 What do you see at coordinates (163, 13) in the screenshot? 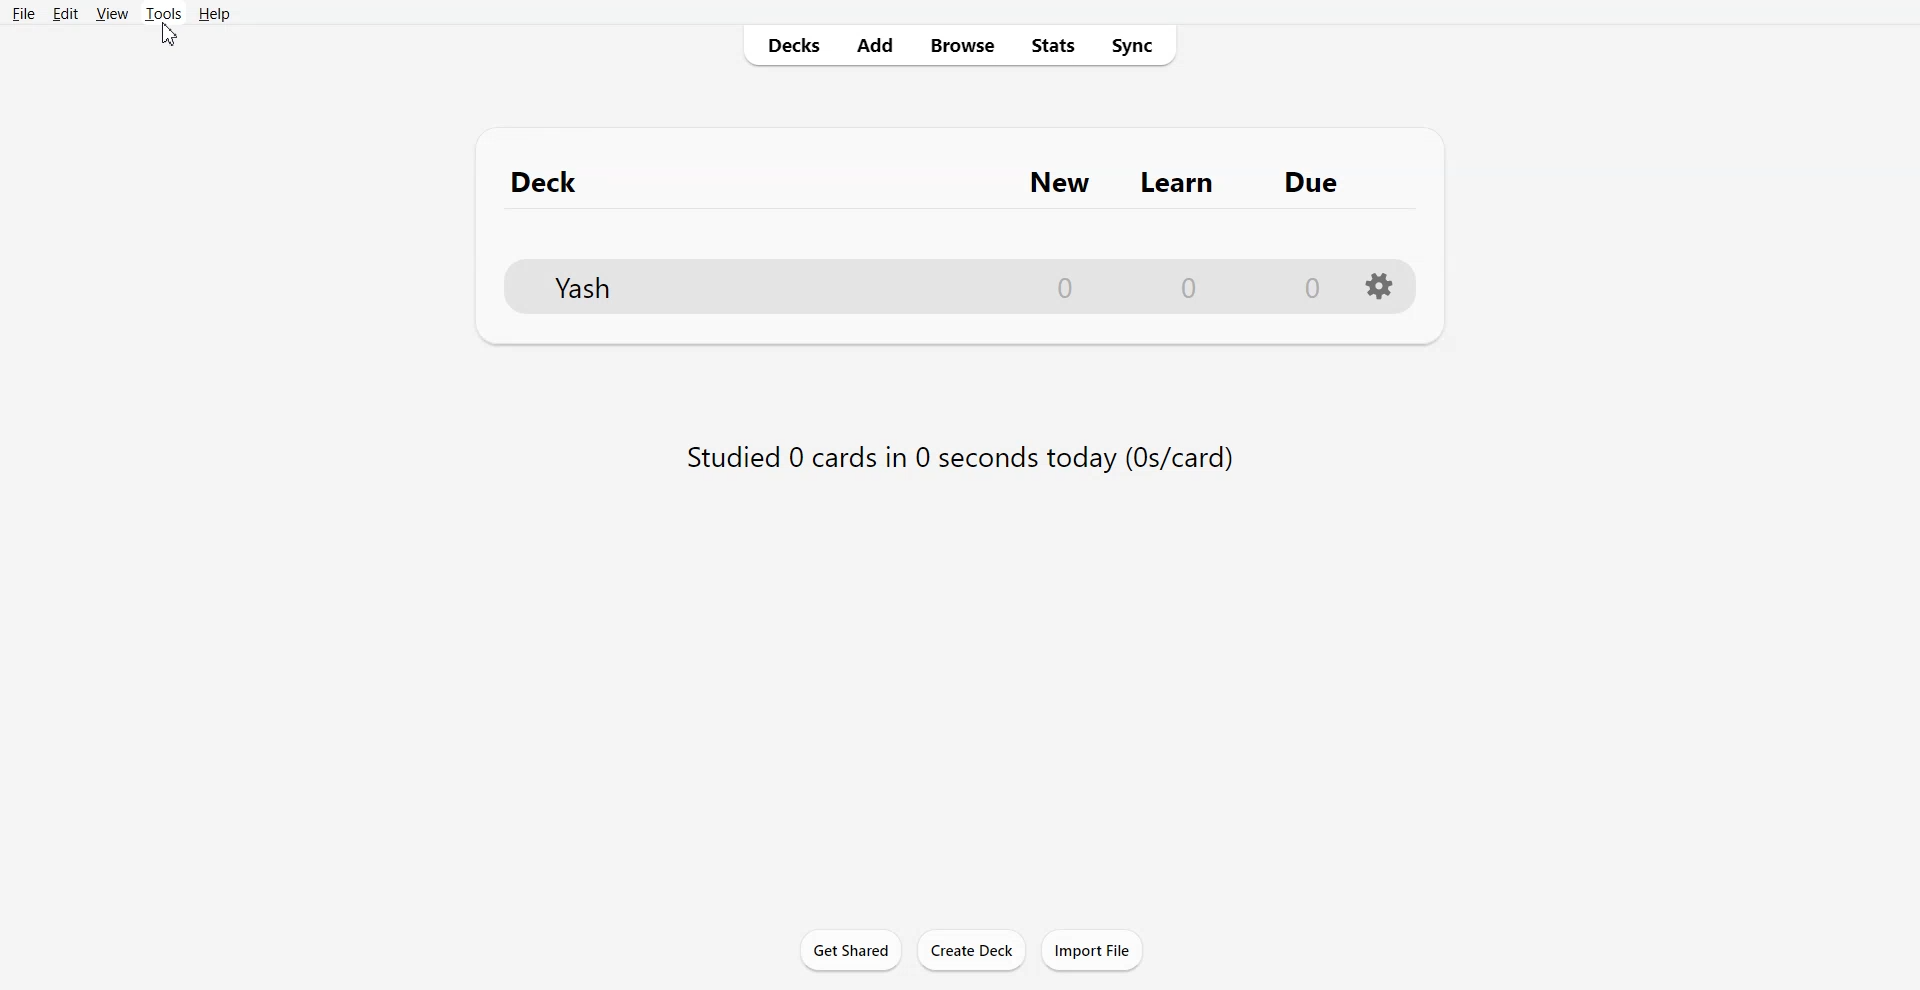
I see `Tools` at bounding box center [163, 13].